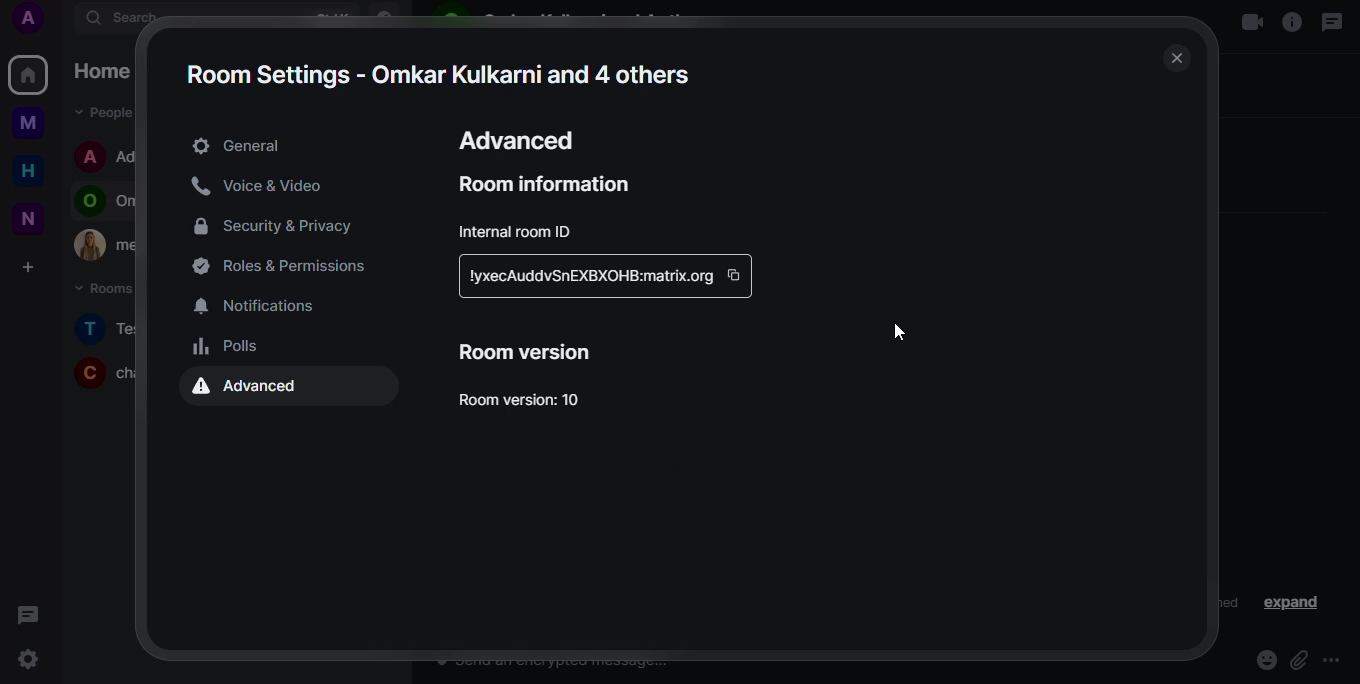  What do you see at coordinates (264, 304) in the screenshot?
I see `notifications` at bounding box center [264, 304].